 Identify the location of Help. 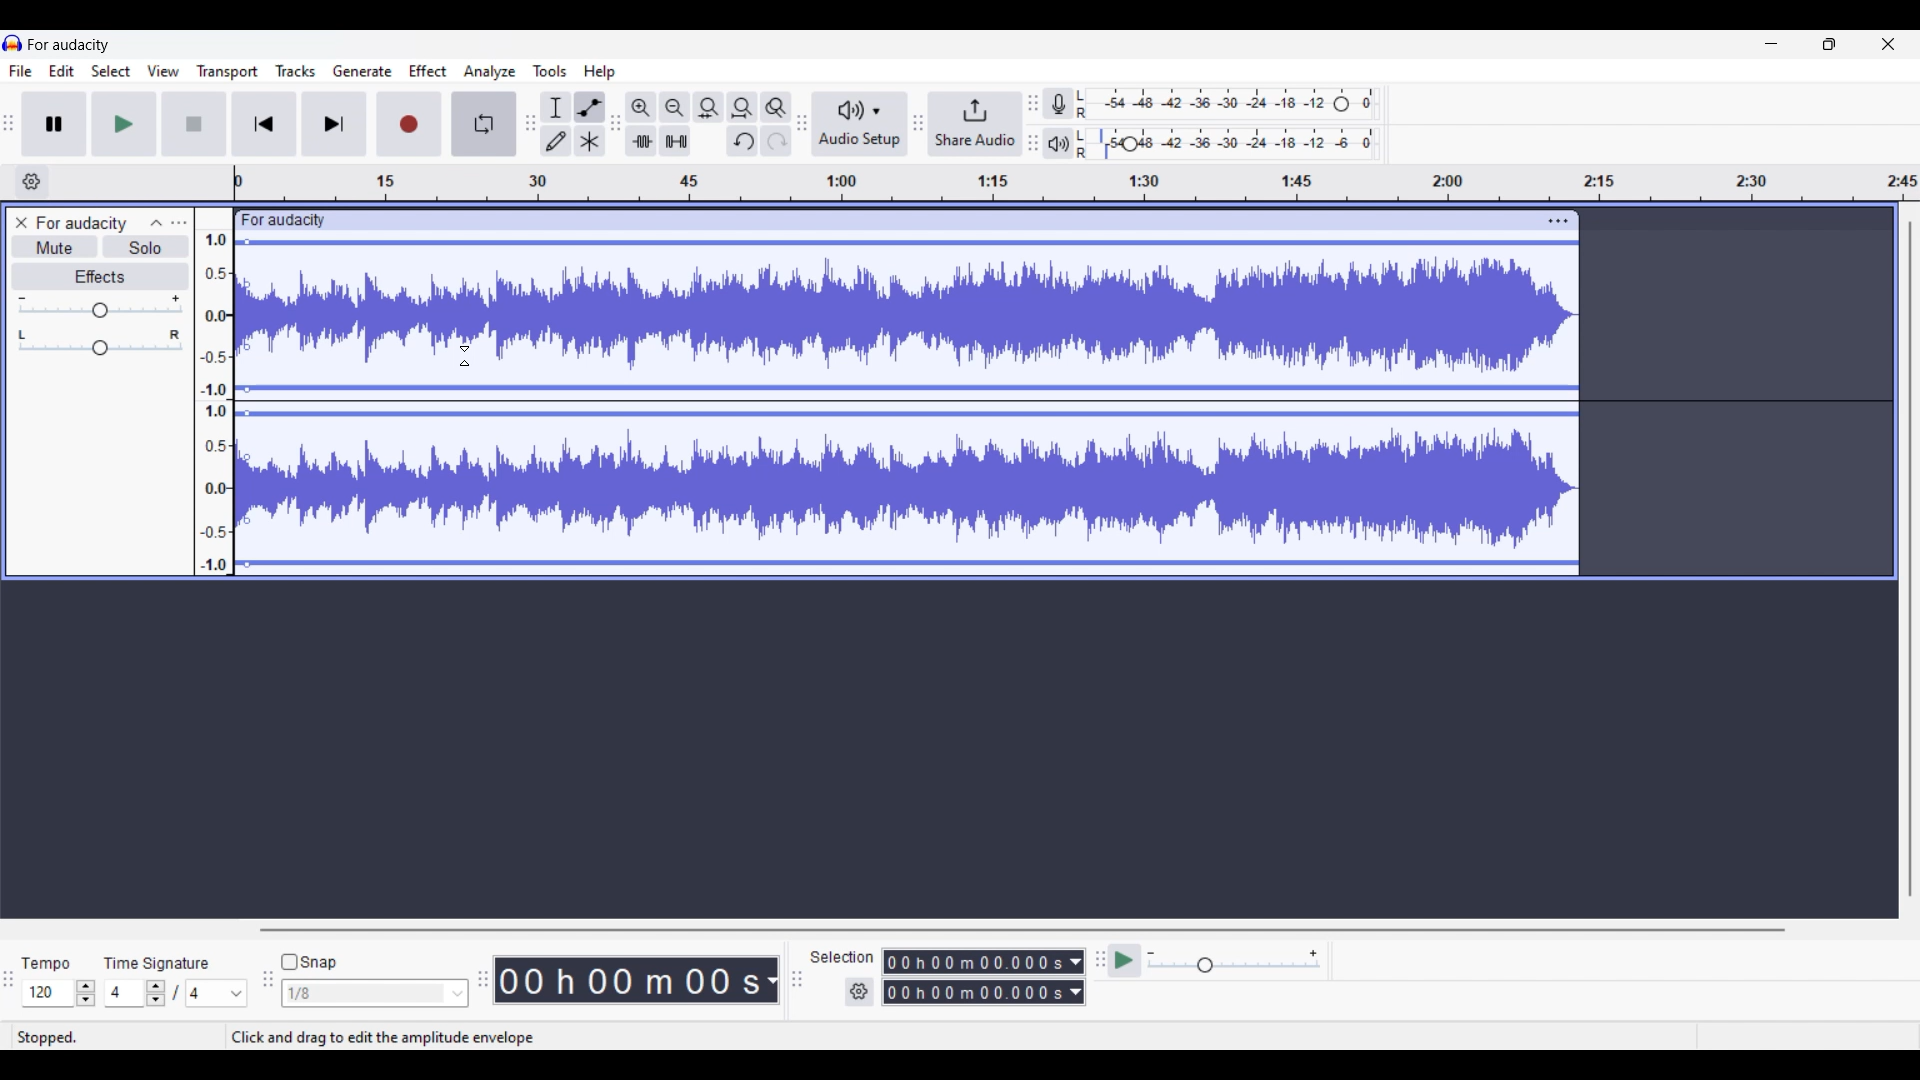
(599, 72).